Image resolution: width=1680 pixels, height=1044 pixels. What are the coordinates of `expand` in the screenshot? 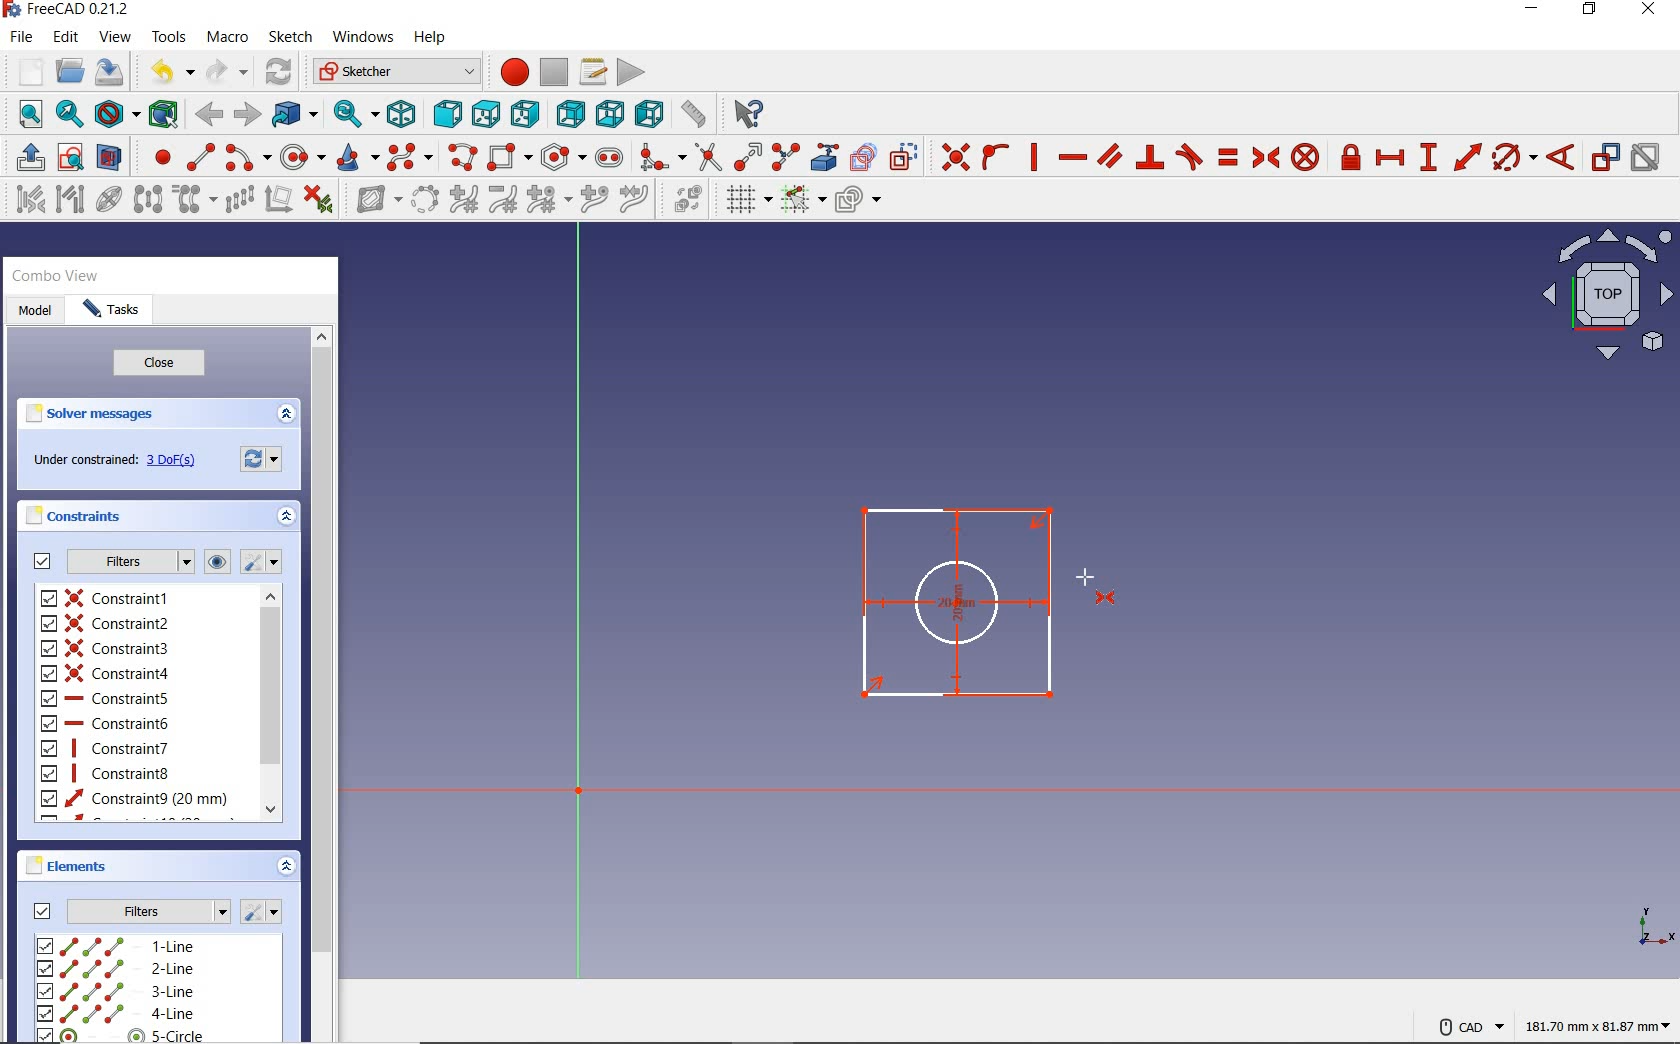 It's located at (290, 415).